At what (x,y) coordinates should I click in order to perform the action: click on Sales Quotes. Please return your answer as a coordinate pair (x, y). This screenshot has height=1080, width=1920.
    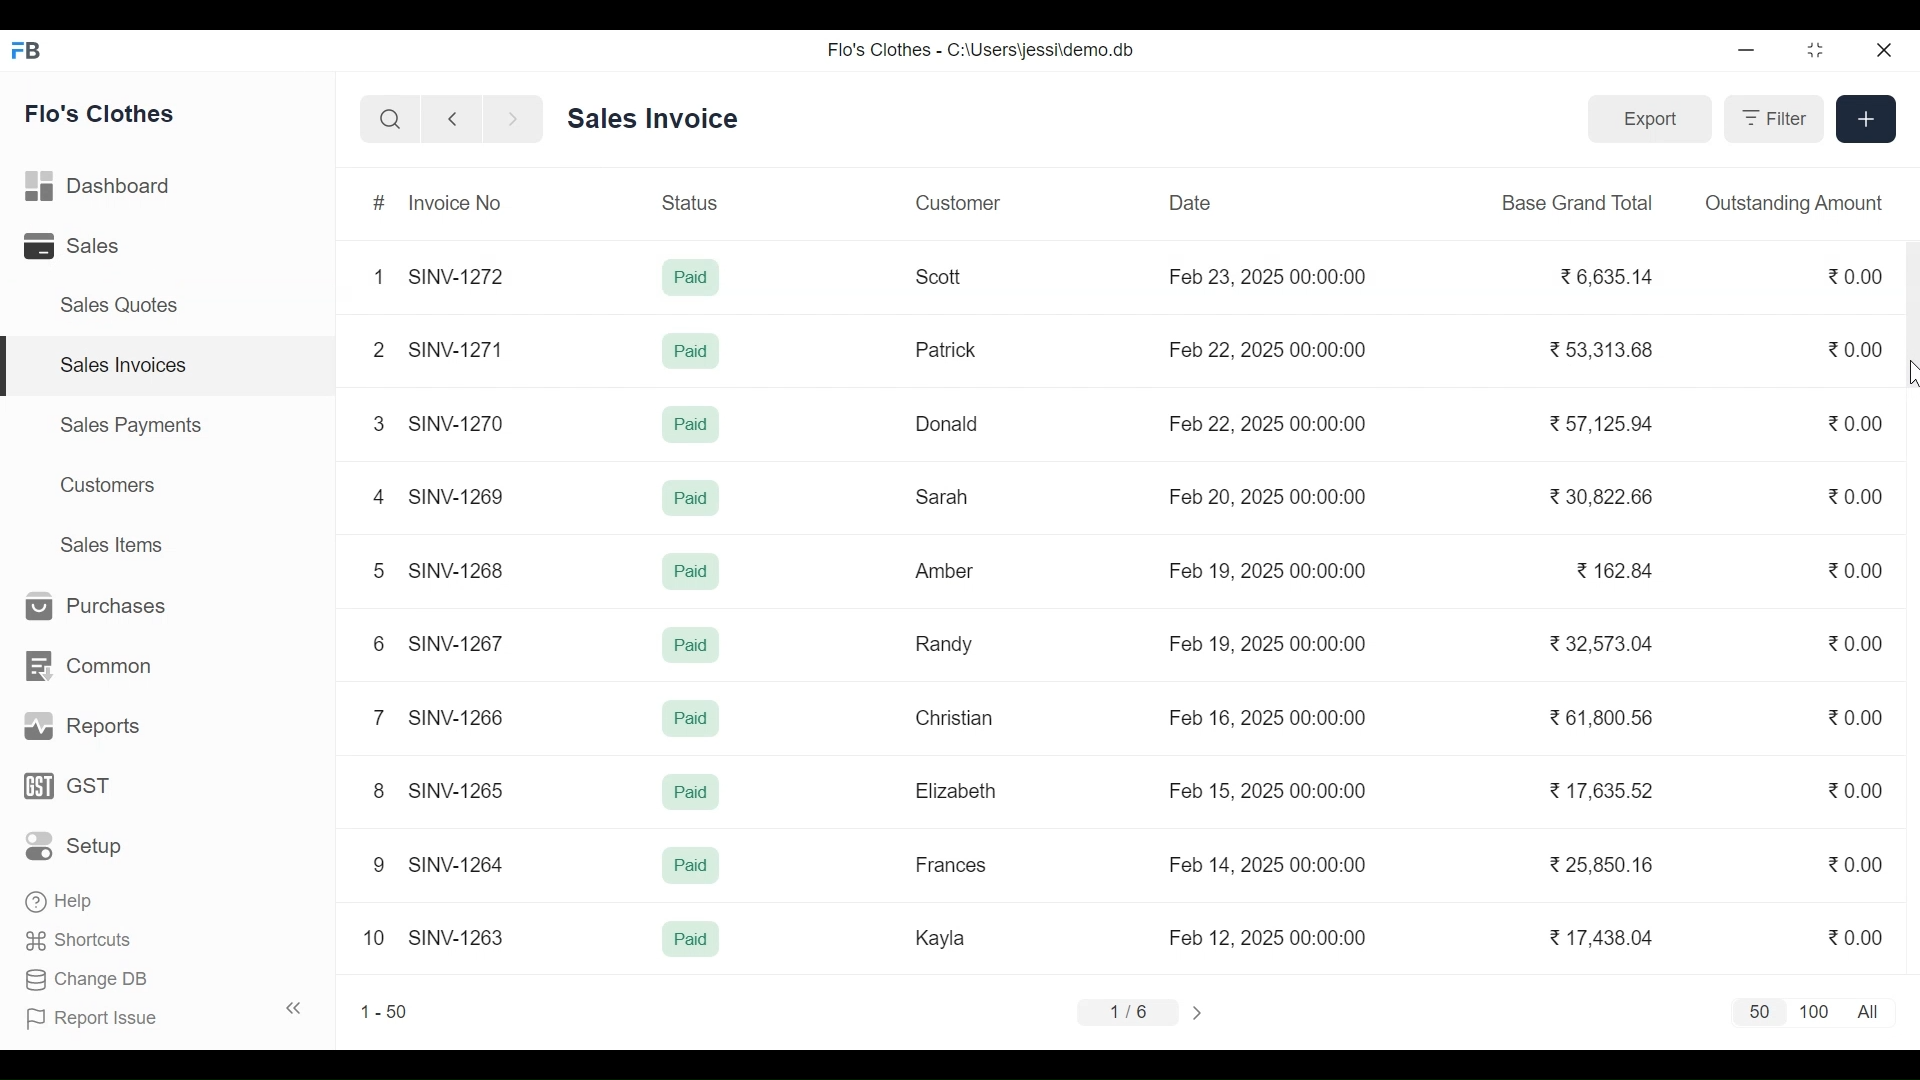
    Looking at the image, I should click on (116, 305).